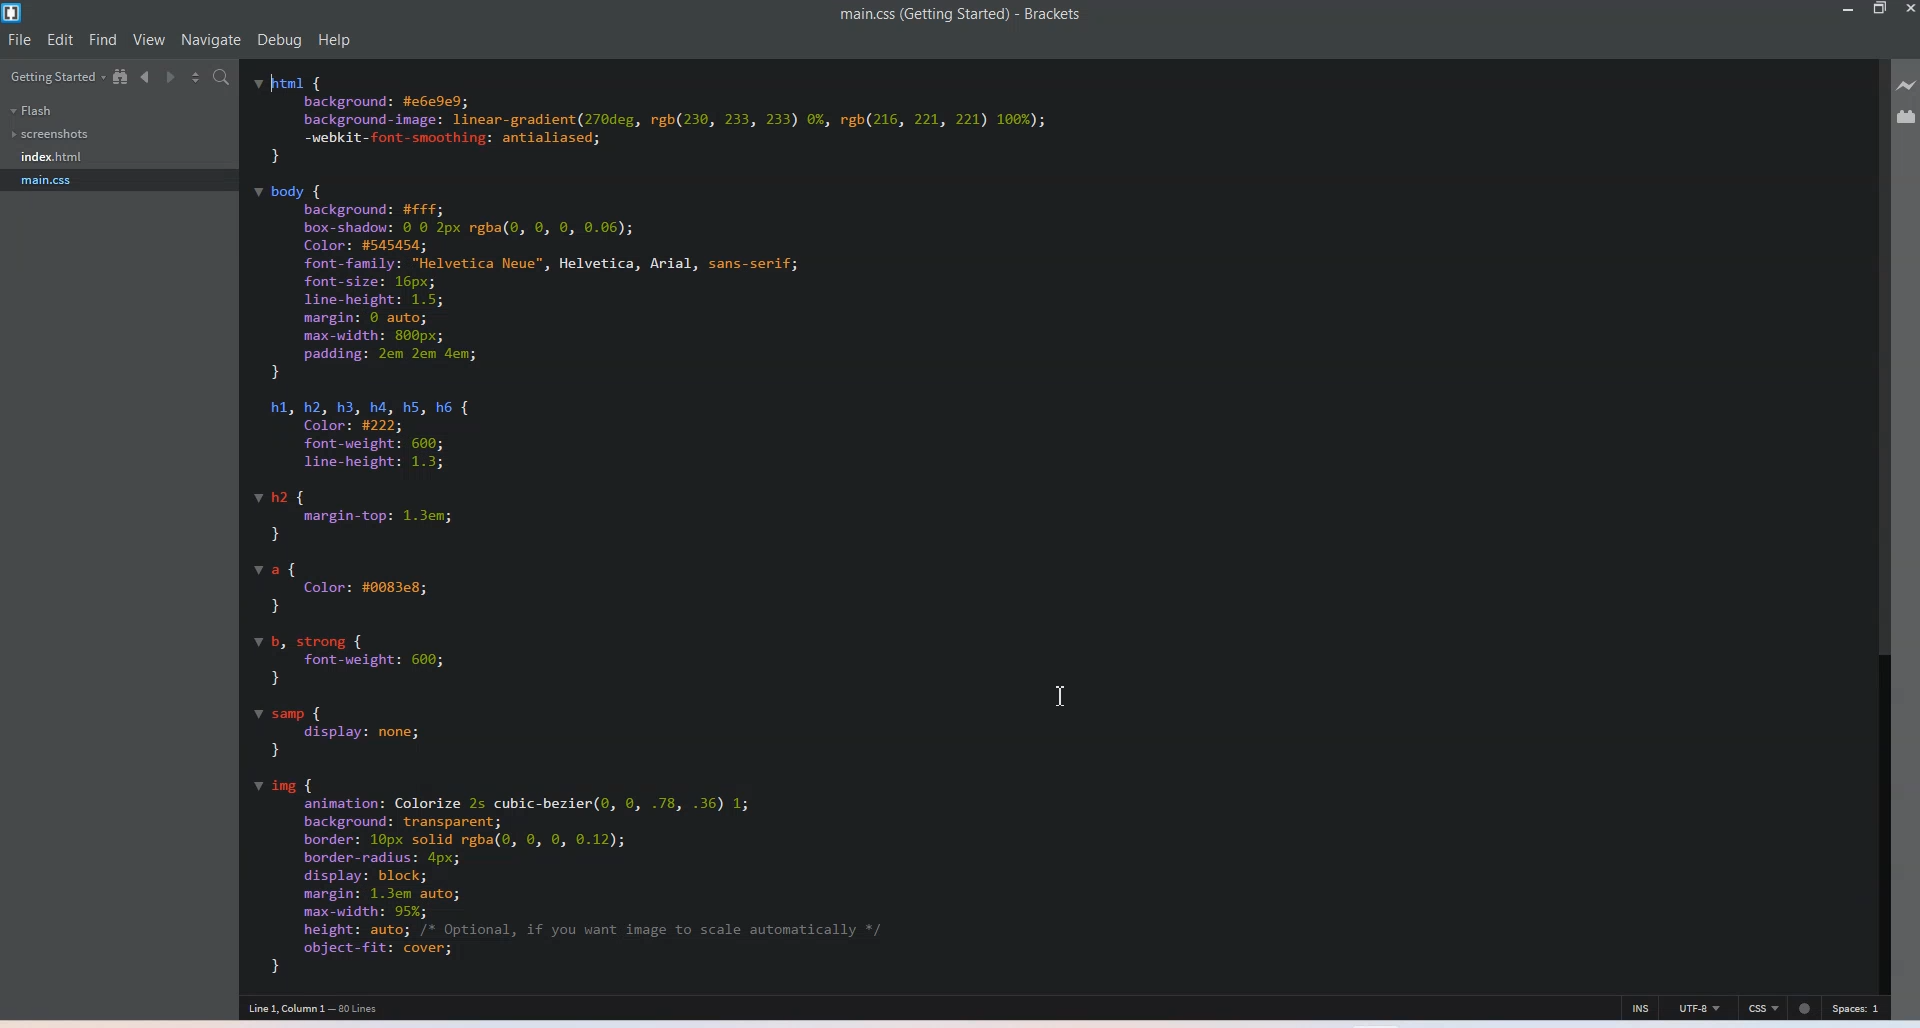  I want to click on View, so click(148, 40).